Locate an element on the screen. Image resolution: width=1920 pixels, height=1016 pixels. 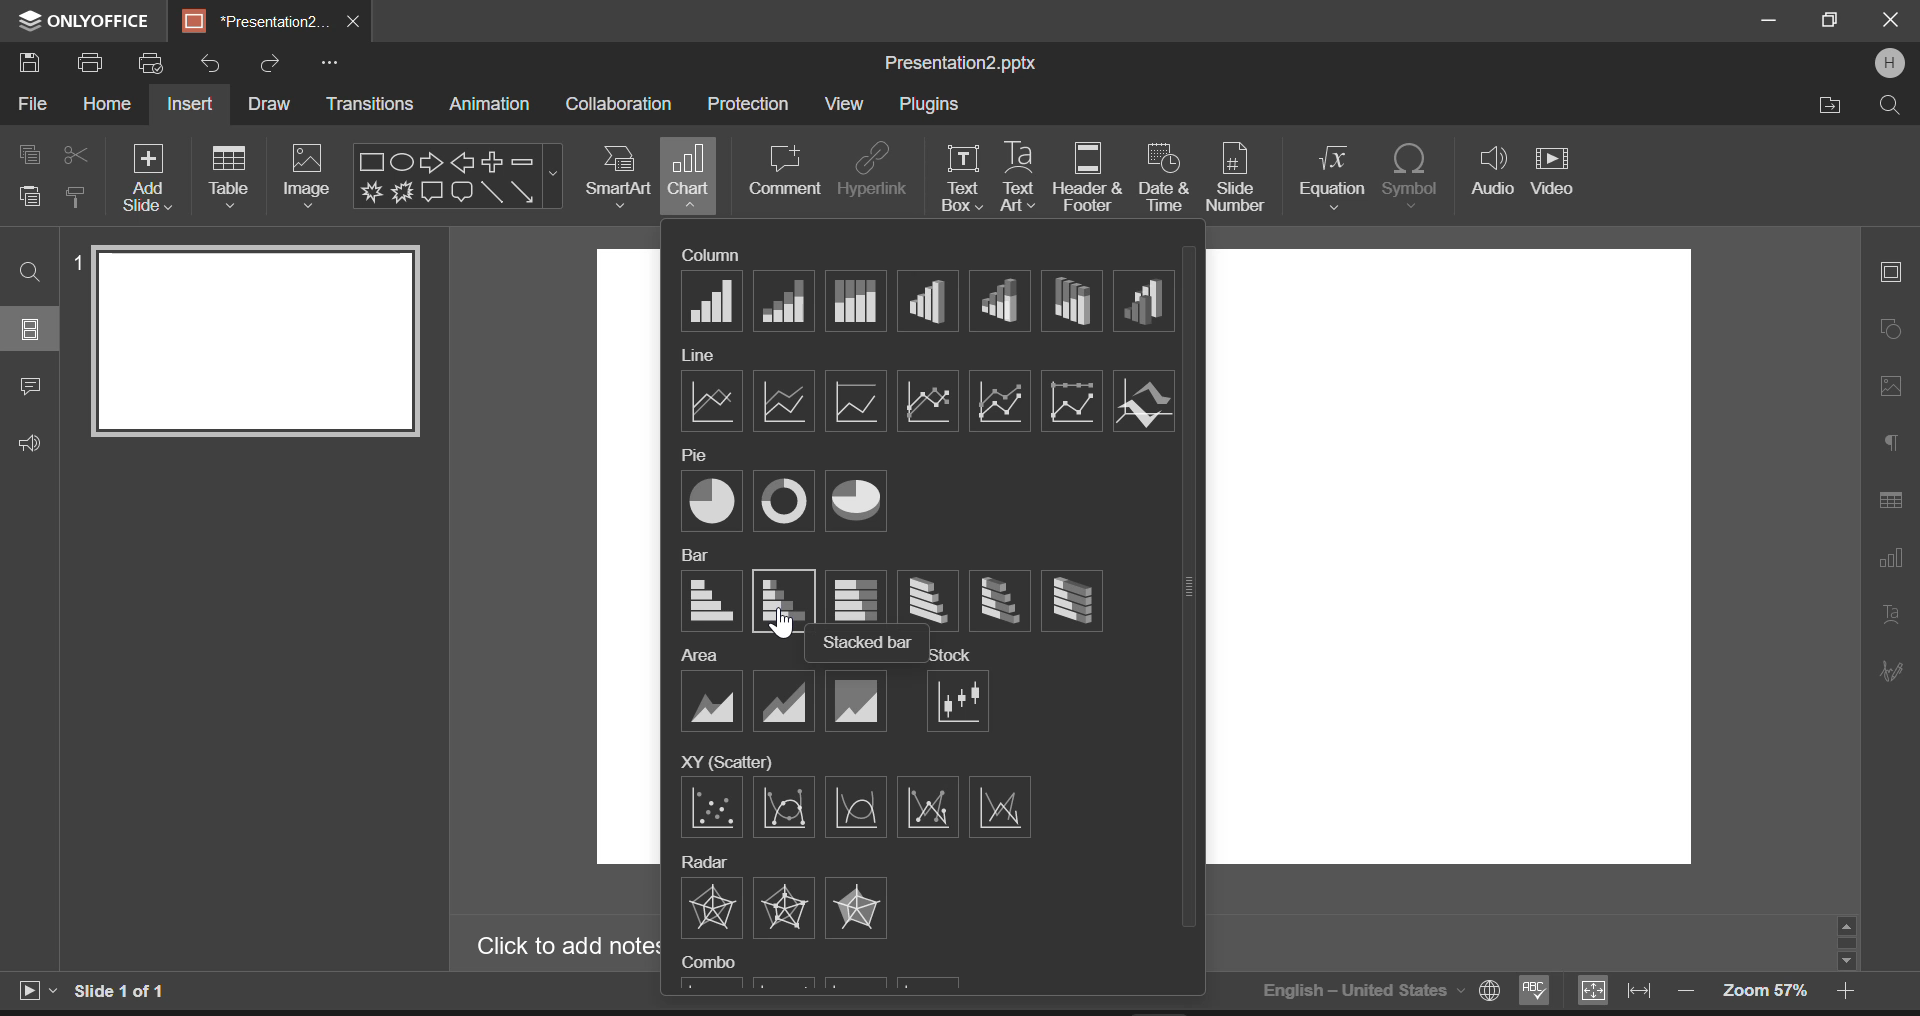
File is located at coordinates (30, 108).